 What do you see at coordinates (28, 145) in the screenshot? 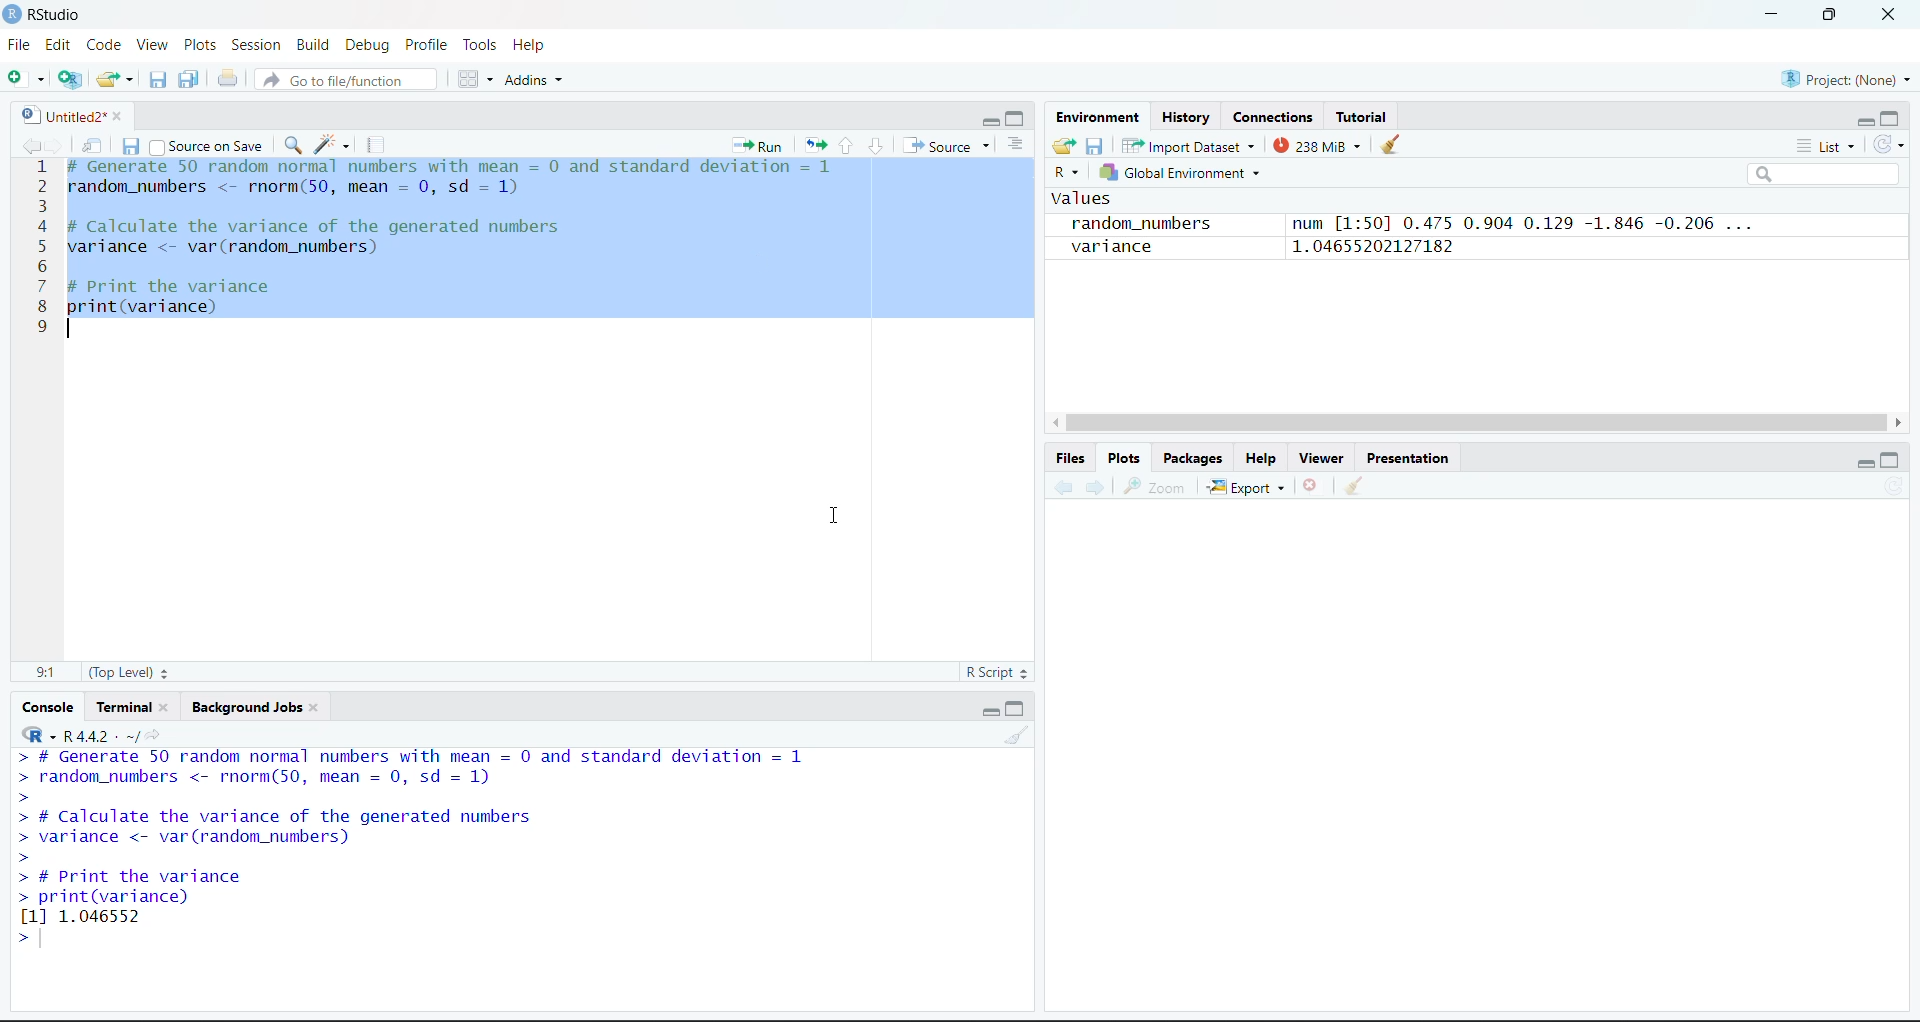
I see `back` at bounding box center [28, 145].